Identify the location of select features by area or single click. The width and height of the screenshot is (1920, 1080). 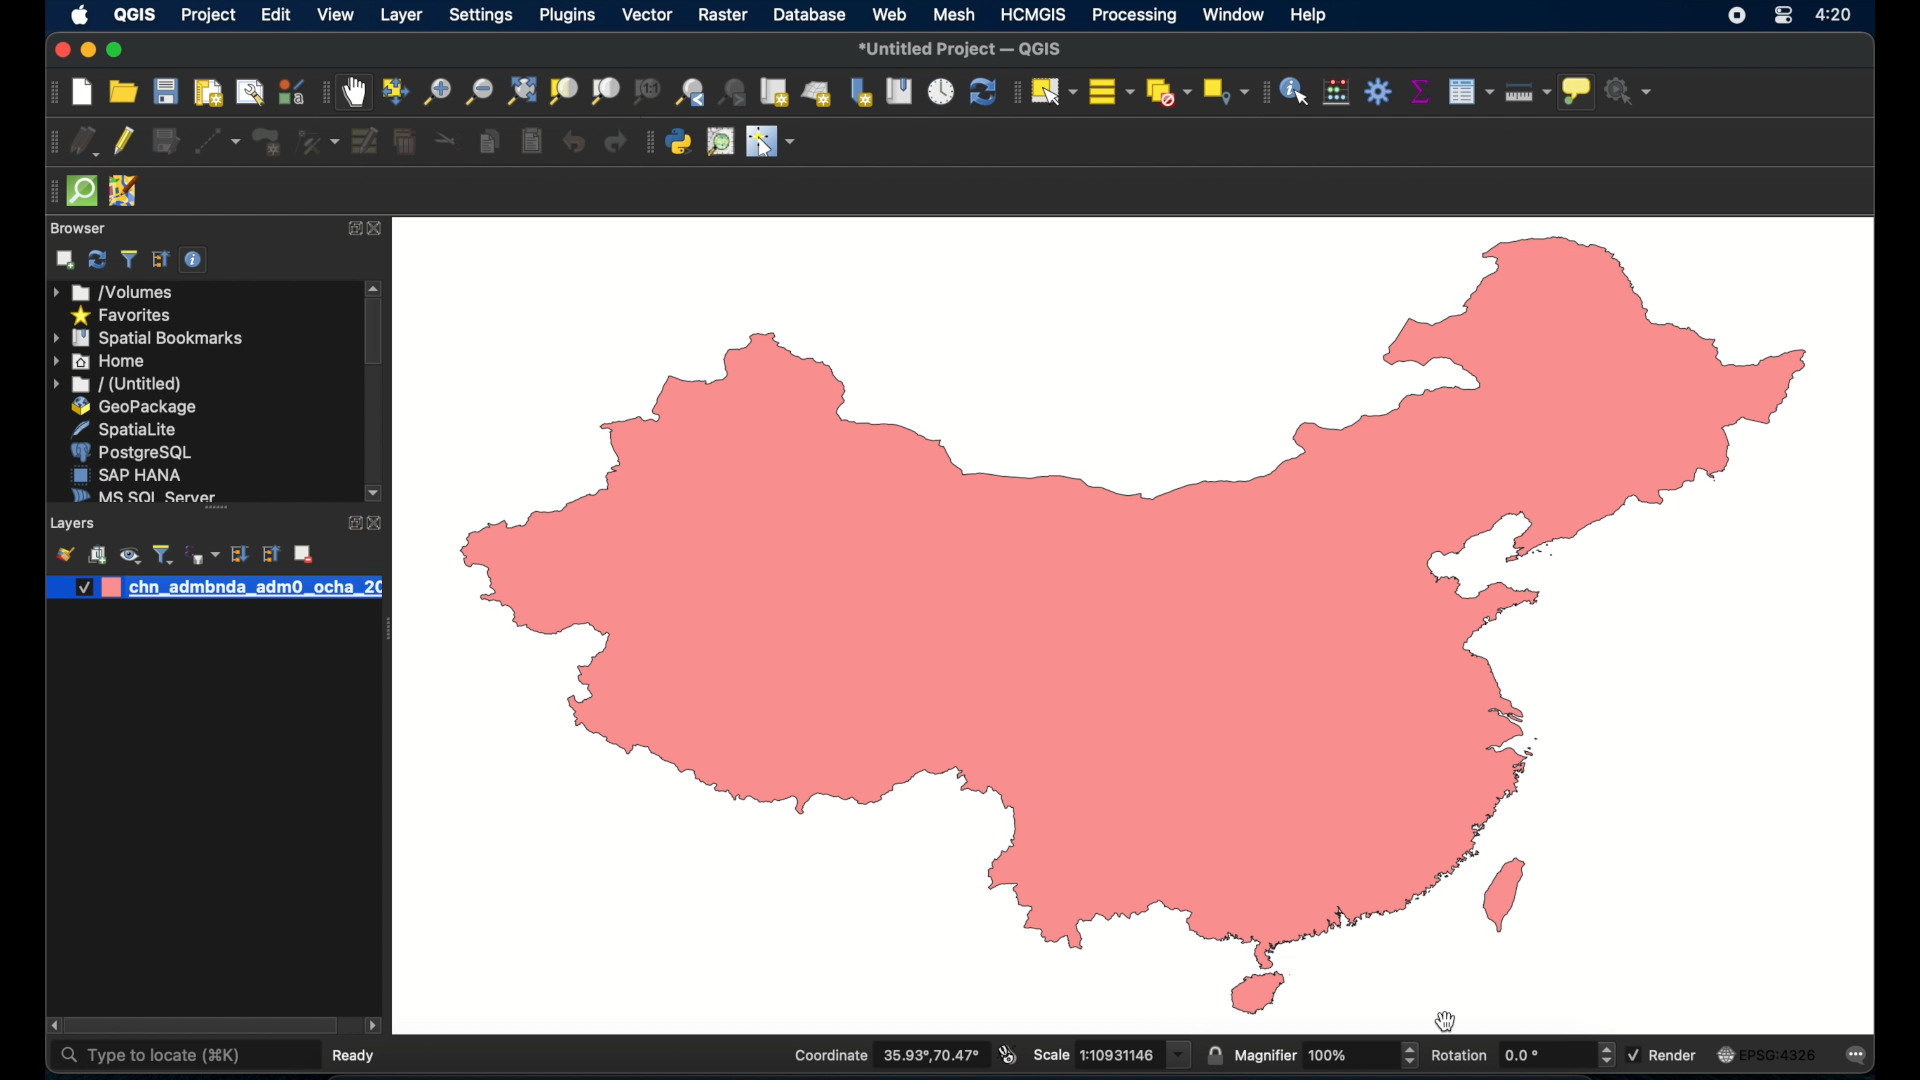
(1053, 90).